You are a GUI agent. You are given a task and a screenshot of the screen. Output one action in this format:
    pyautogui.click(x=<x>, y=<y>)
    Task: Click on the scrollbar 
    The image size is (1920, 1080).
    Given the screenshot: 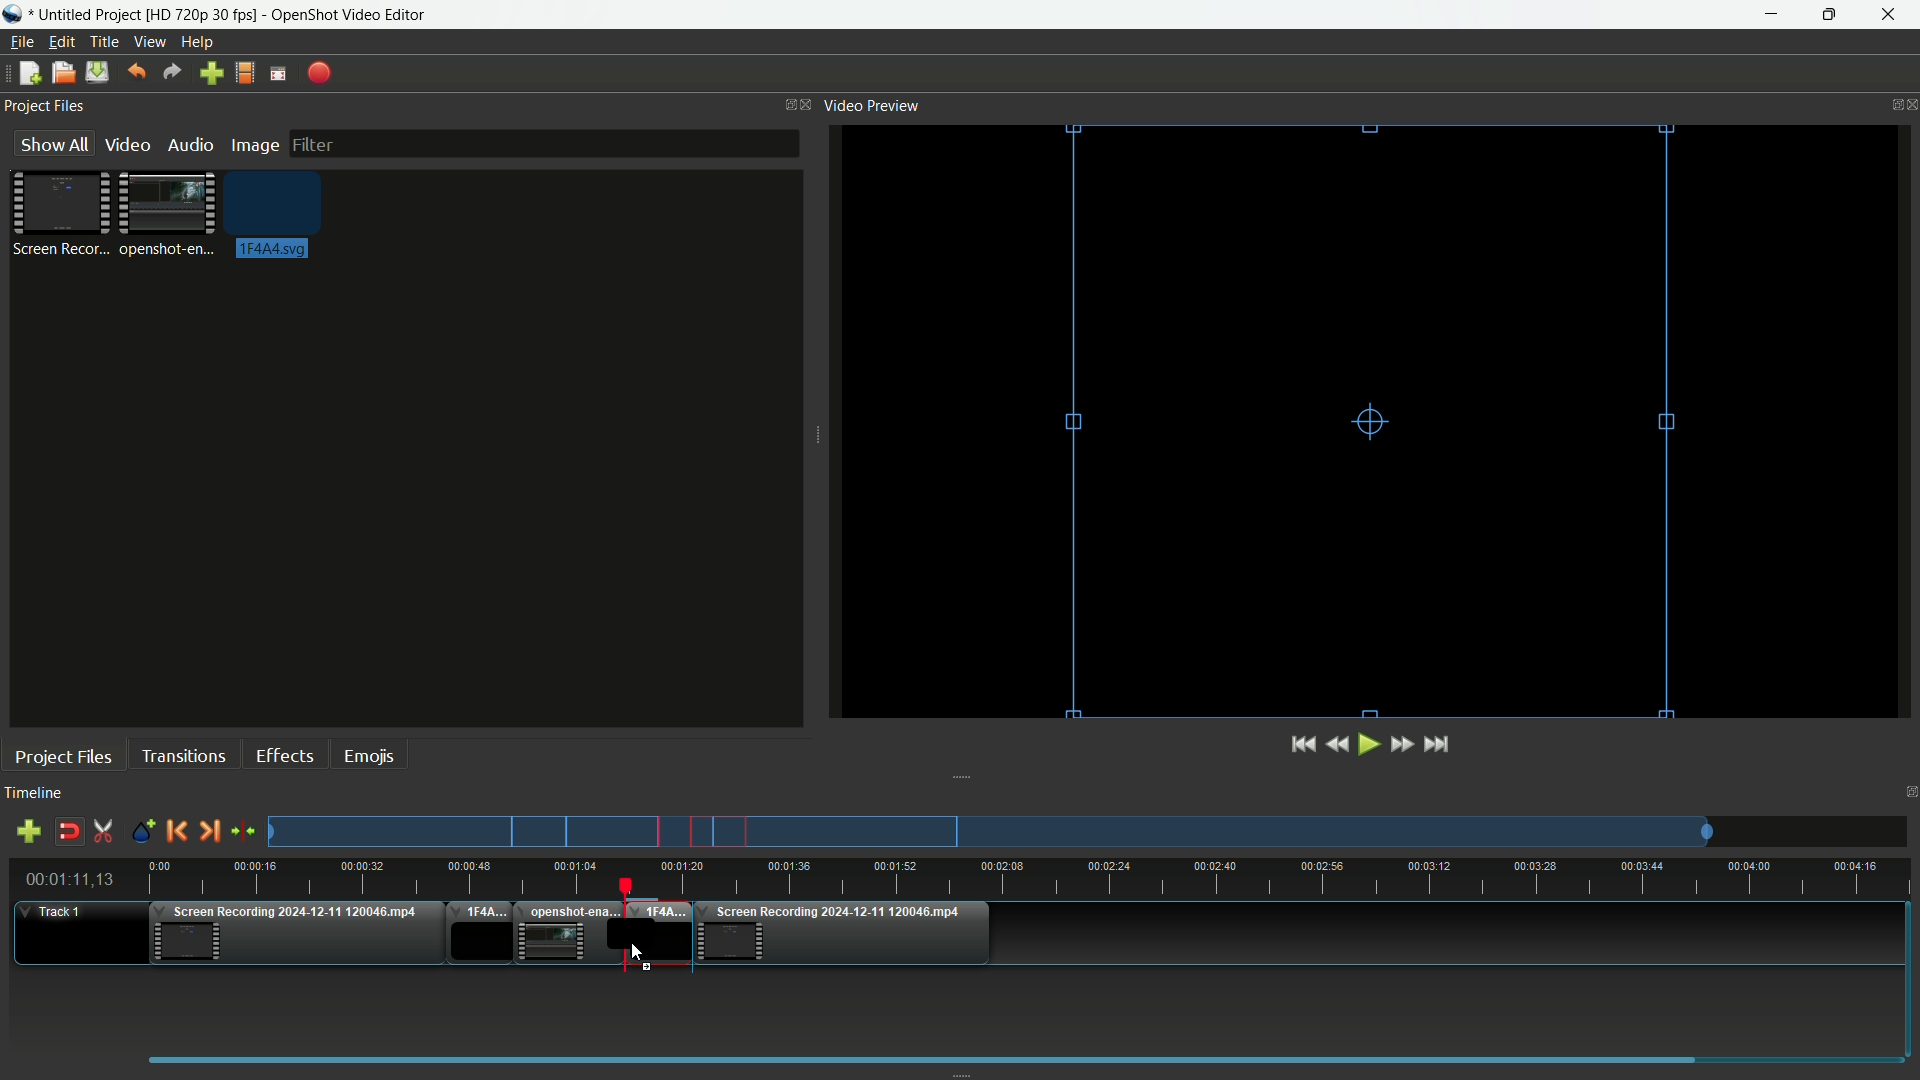 What is the action you would take?
    pyautogui.click(x=1017, y=1058)
    